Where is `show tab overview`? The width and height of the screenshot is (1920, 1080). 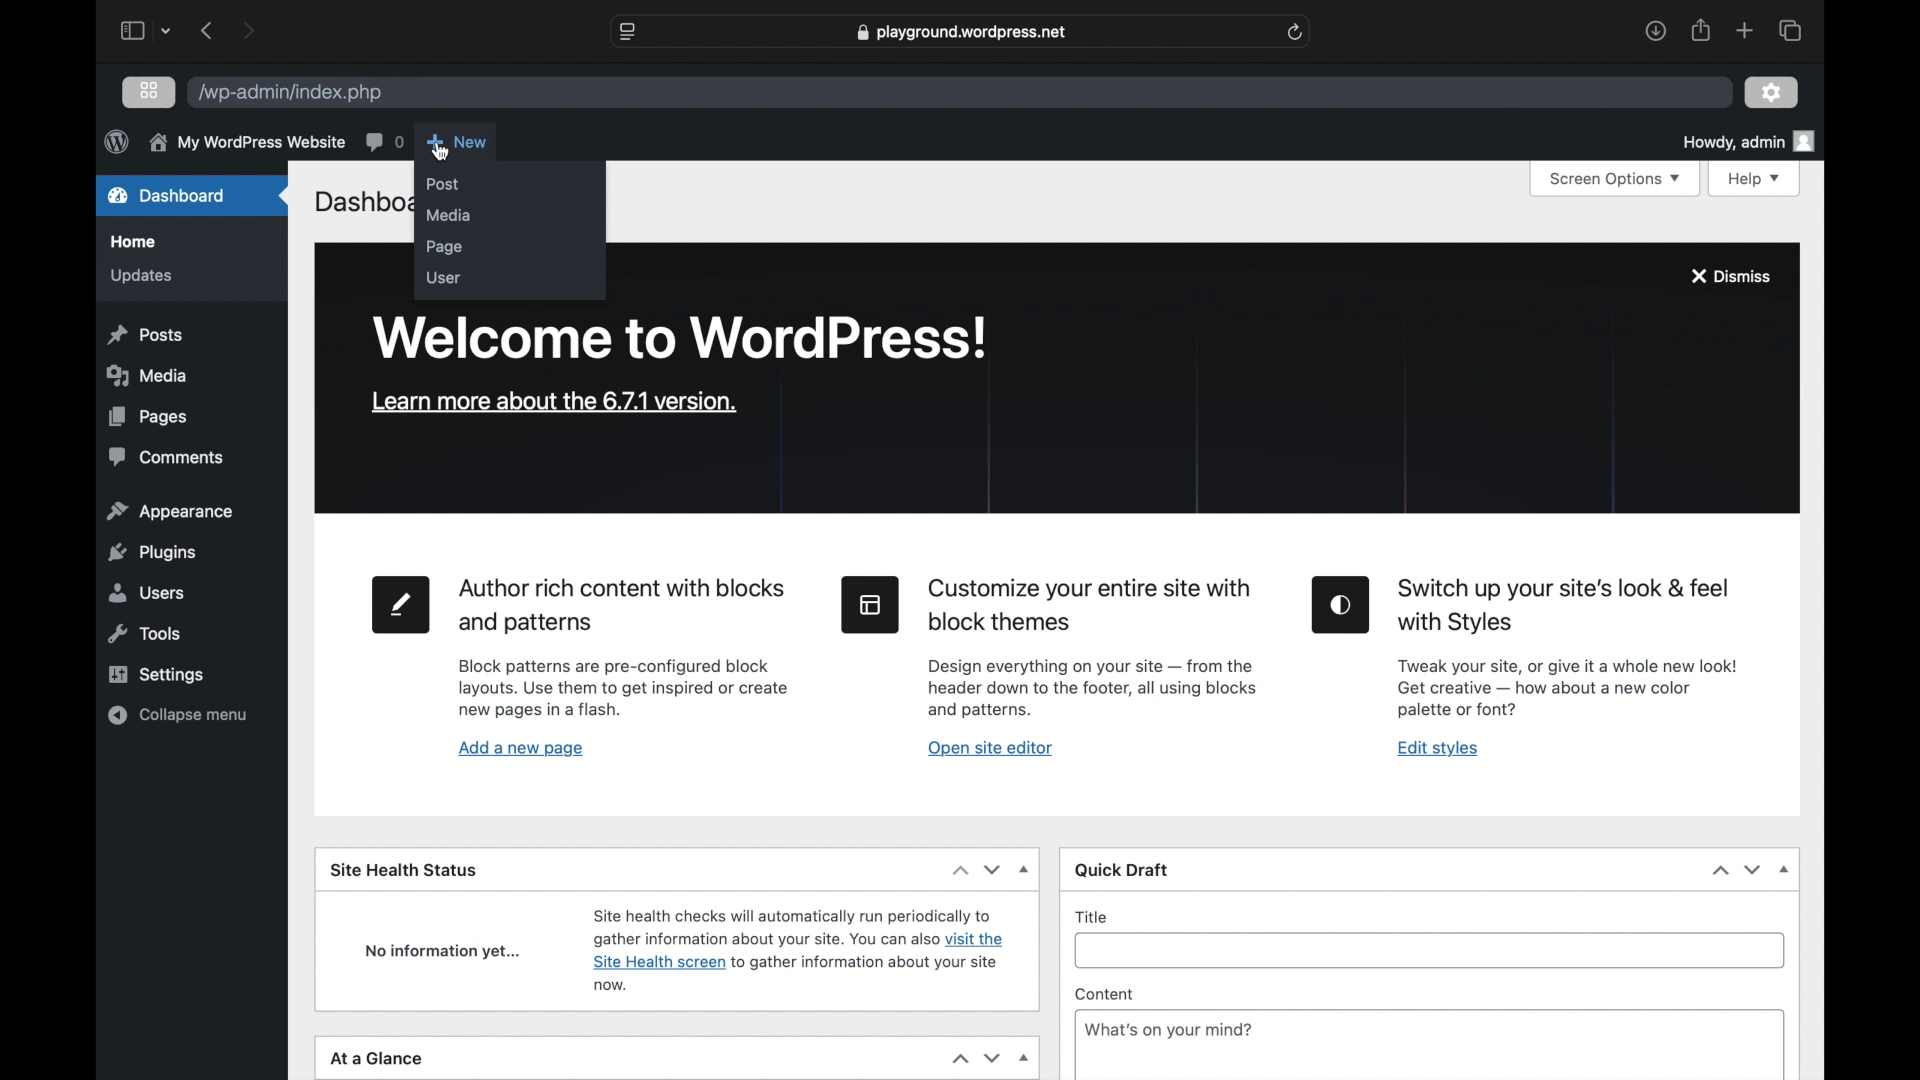
show tab overview is located at coordinates (1790, 30).